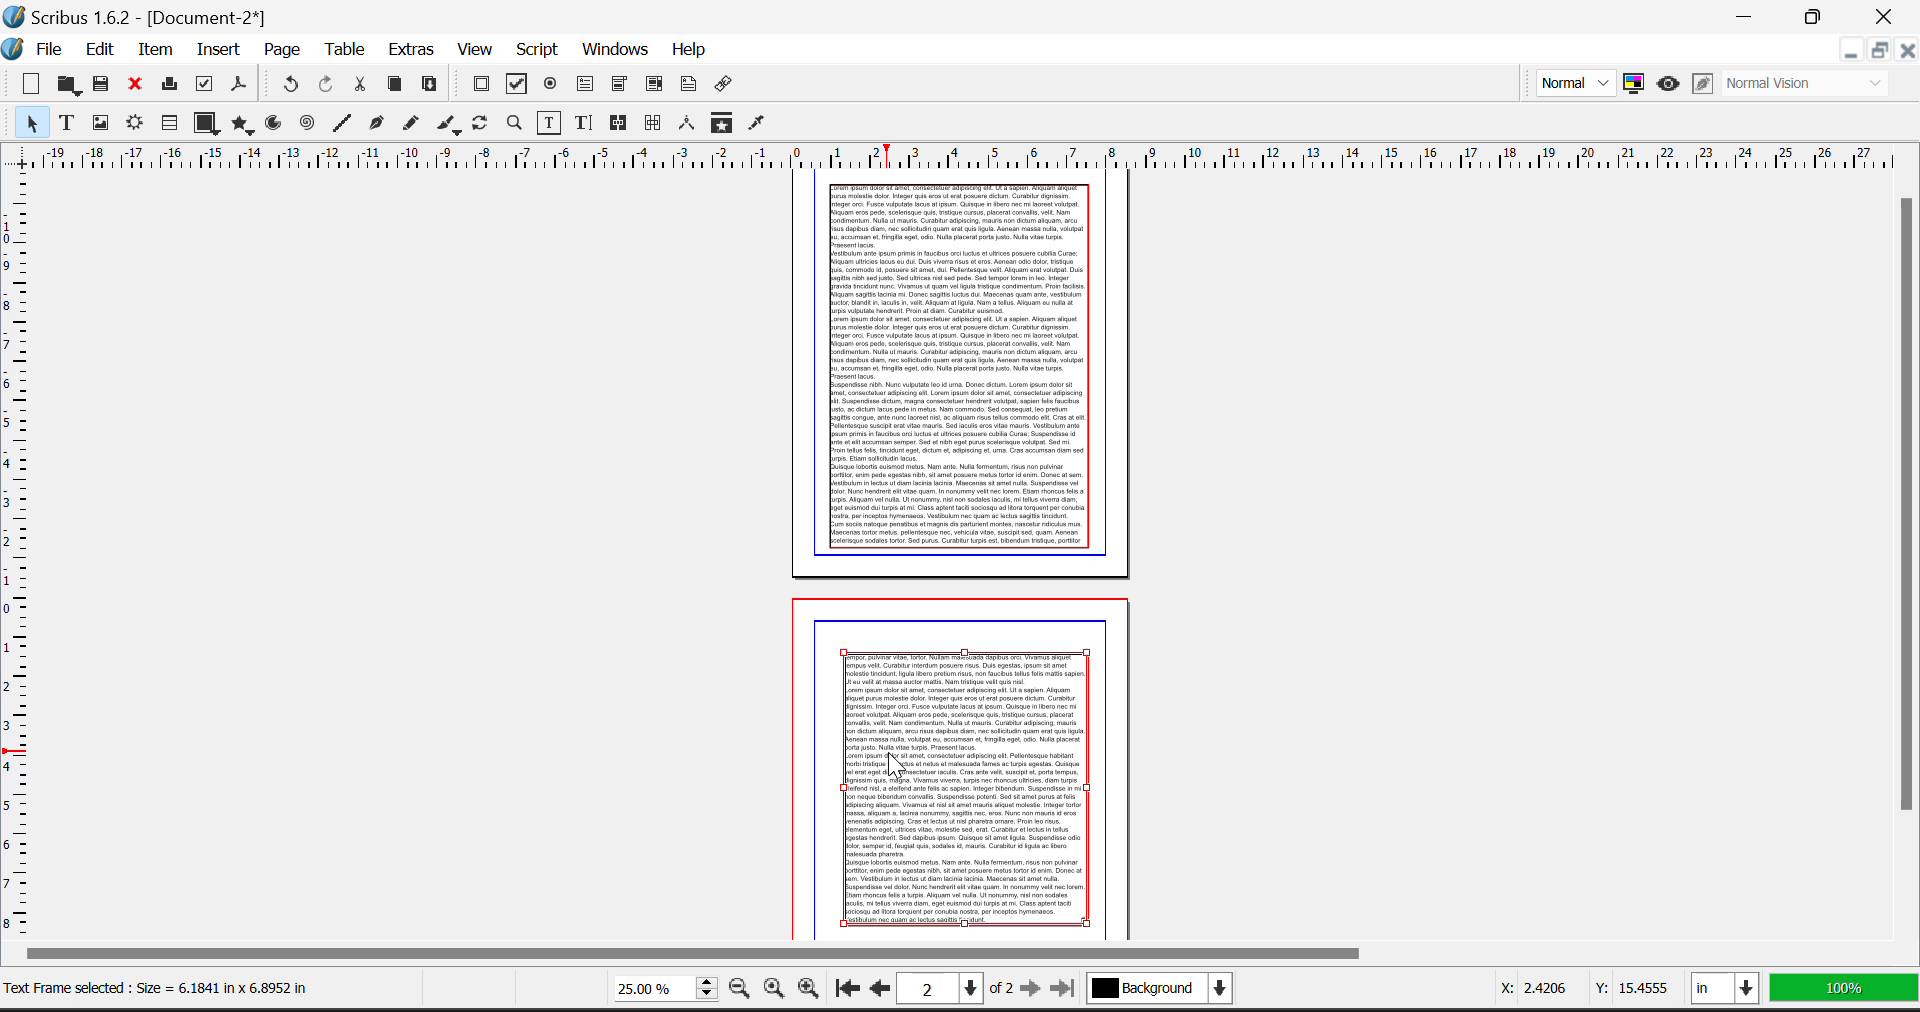 The height and width of the screenshot is (1012, 1920). I want to click on Text Frame selected : Size = 6.1841 in X 6.8952 in, so click(170, 984).